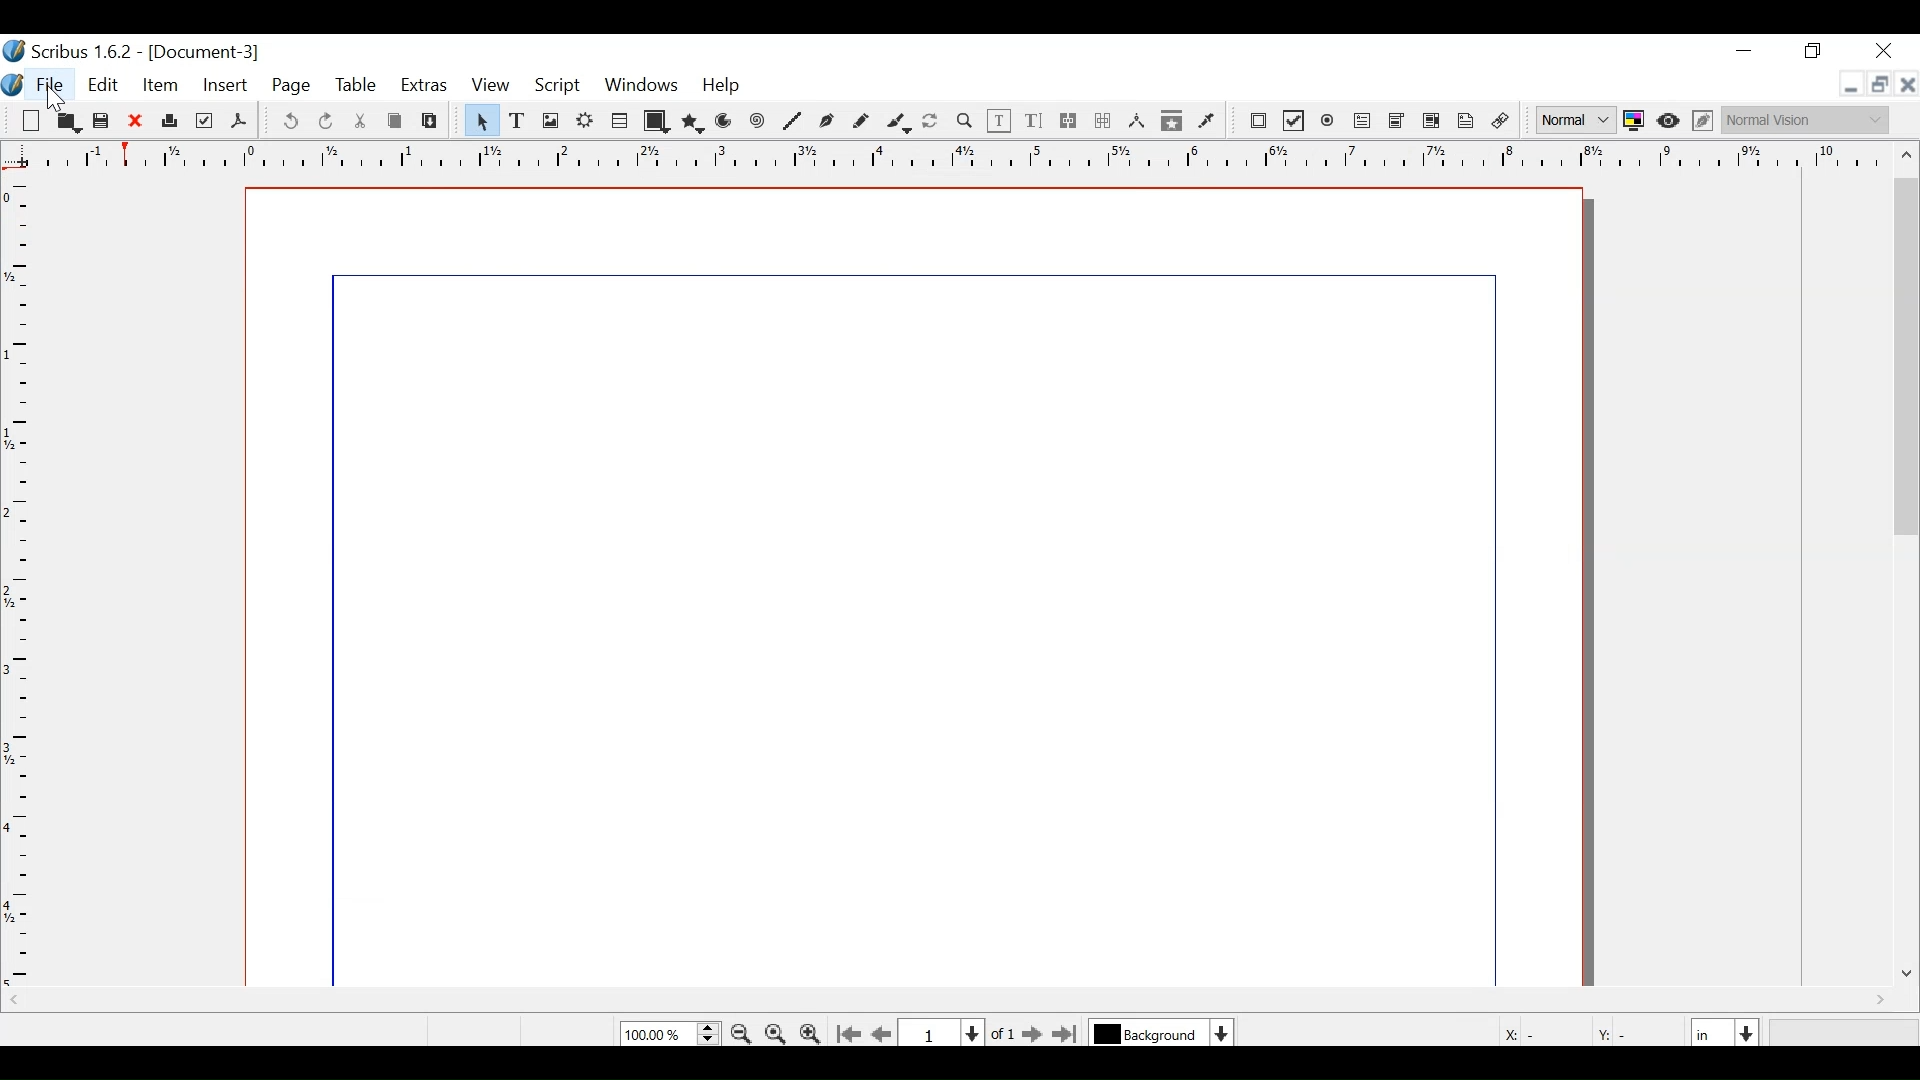  I want to click on Copy items in Editor, so click(1172, 122).